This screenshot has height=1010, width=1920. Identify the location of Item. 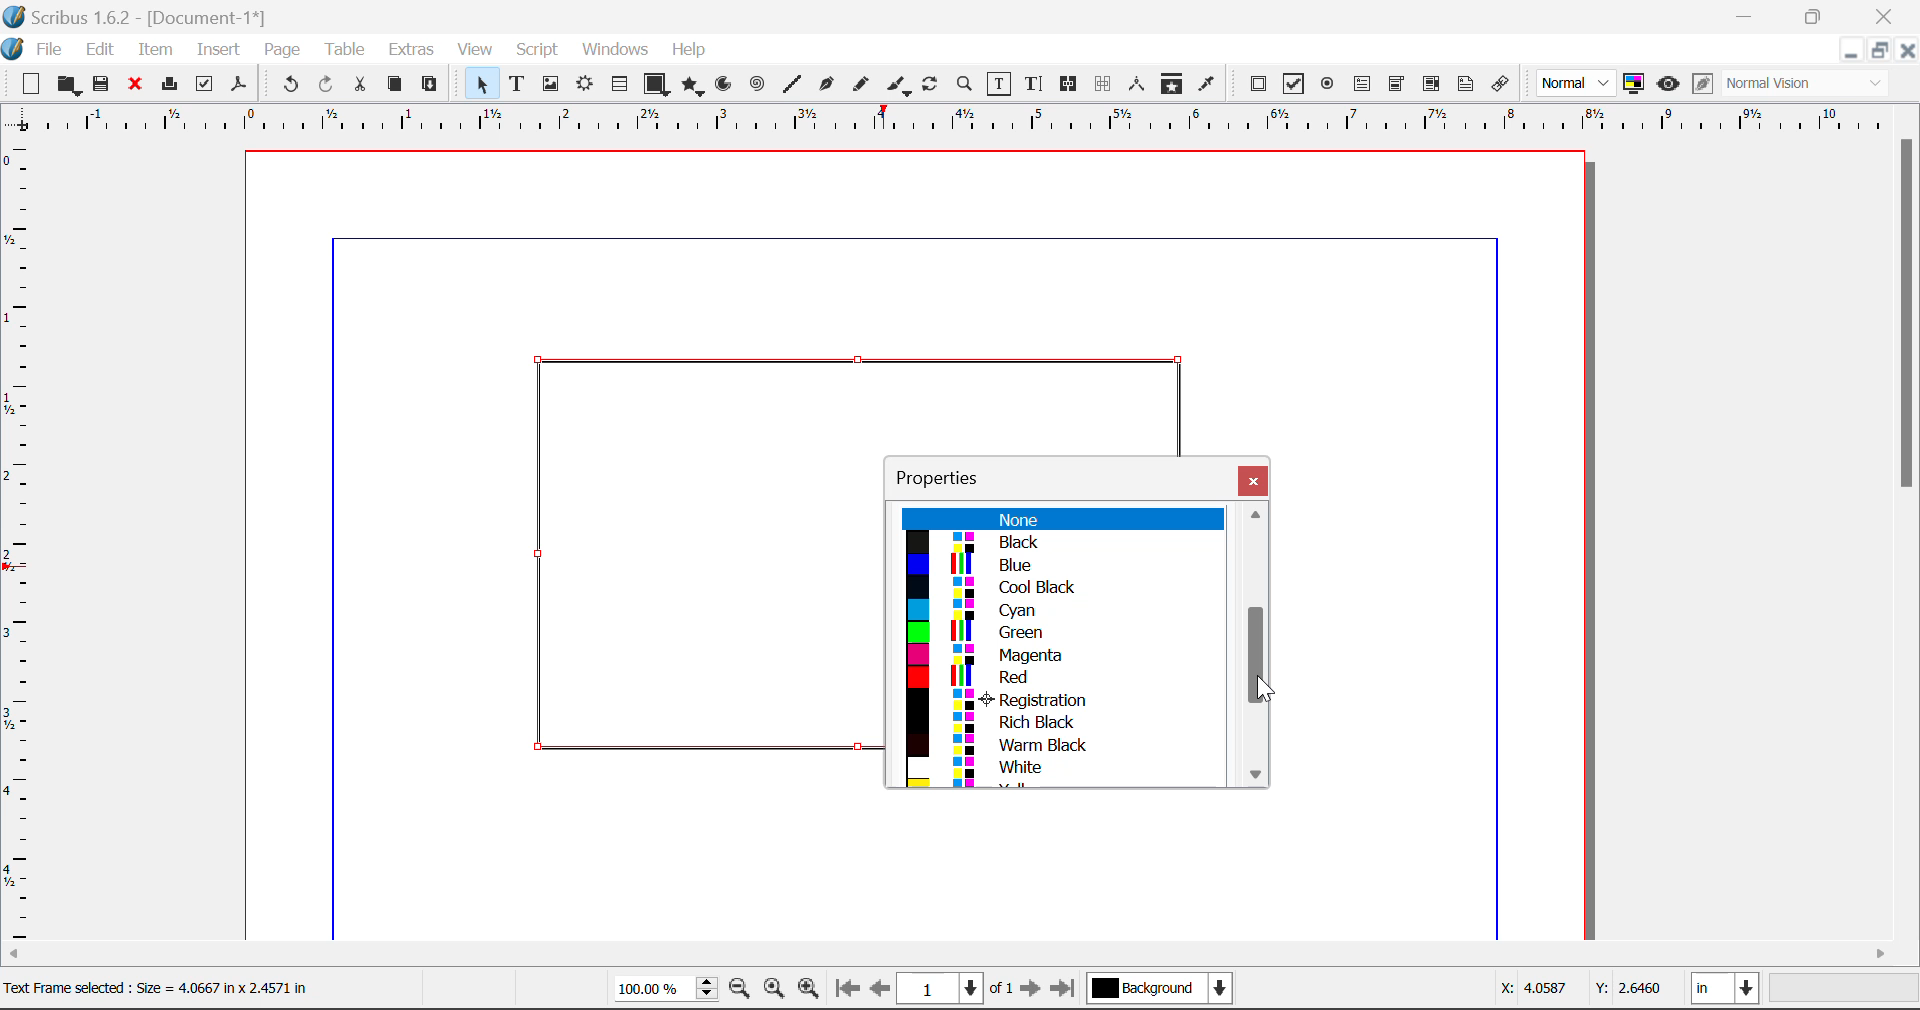
(152, 47).